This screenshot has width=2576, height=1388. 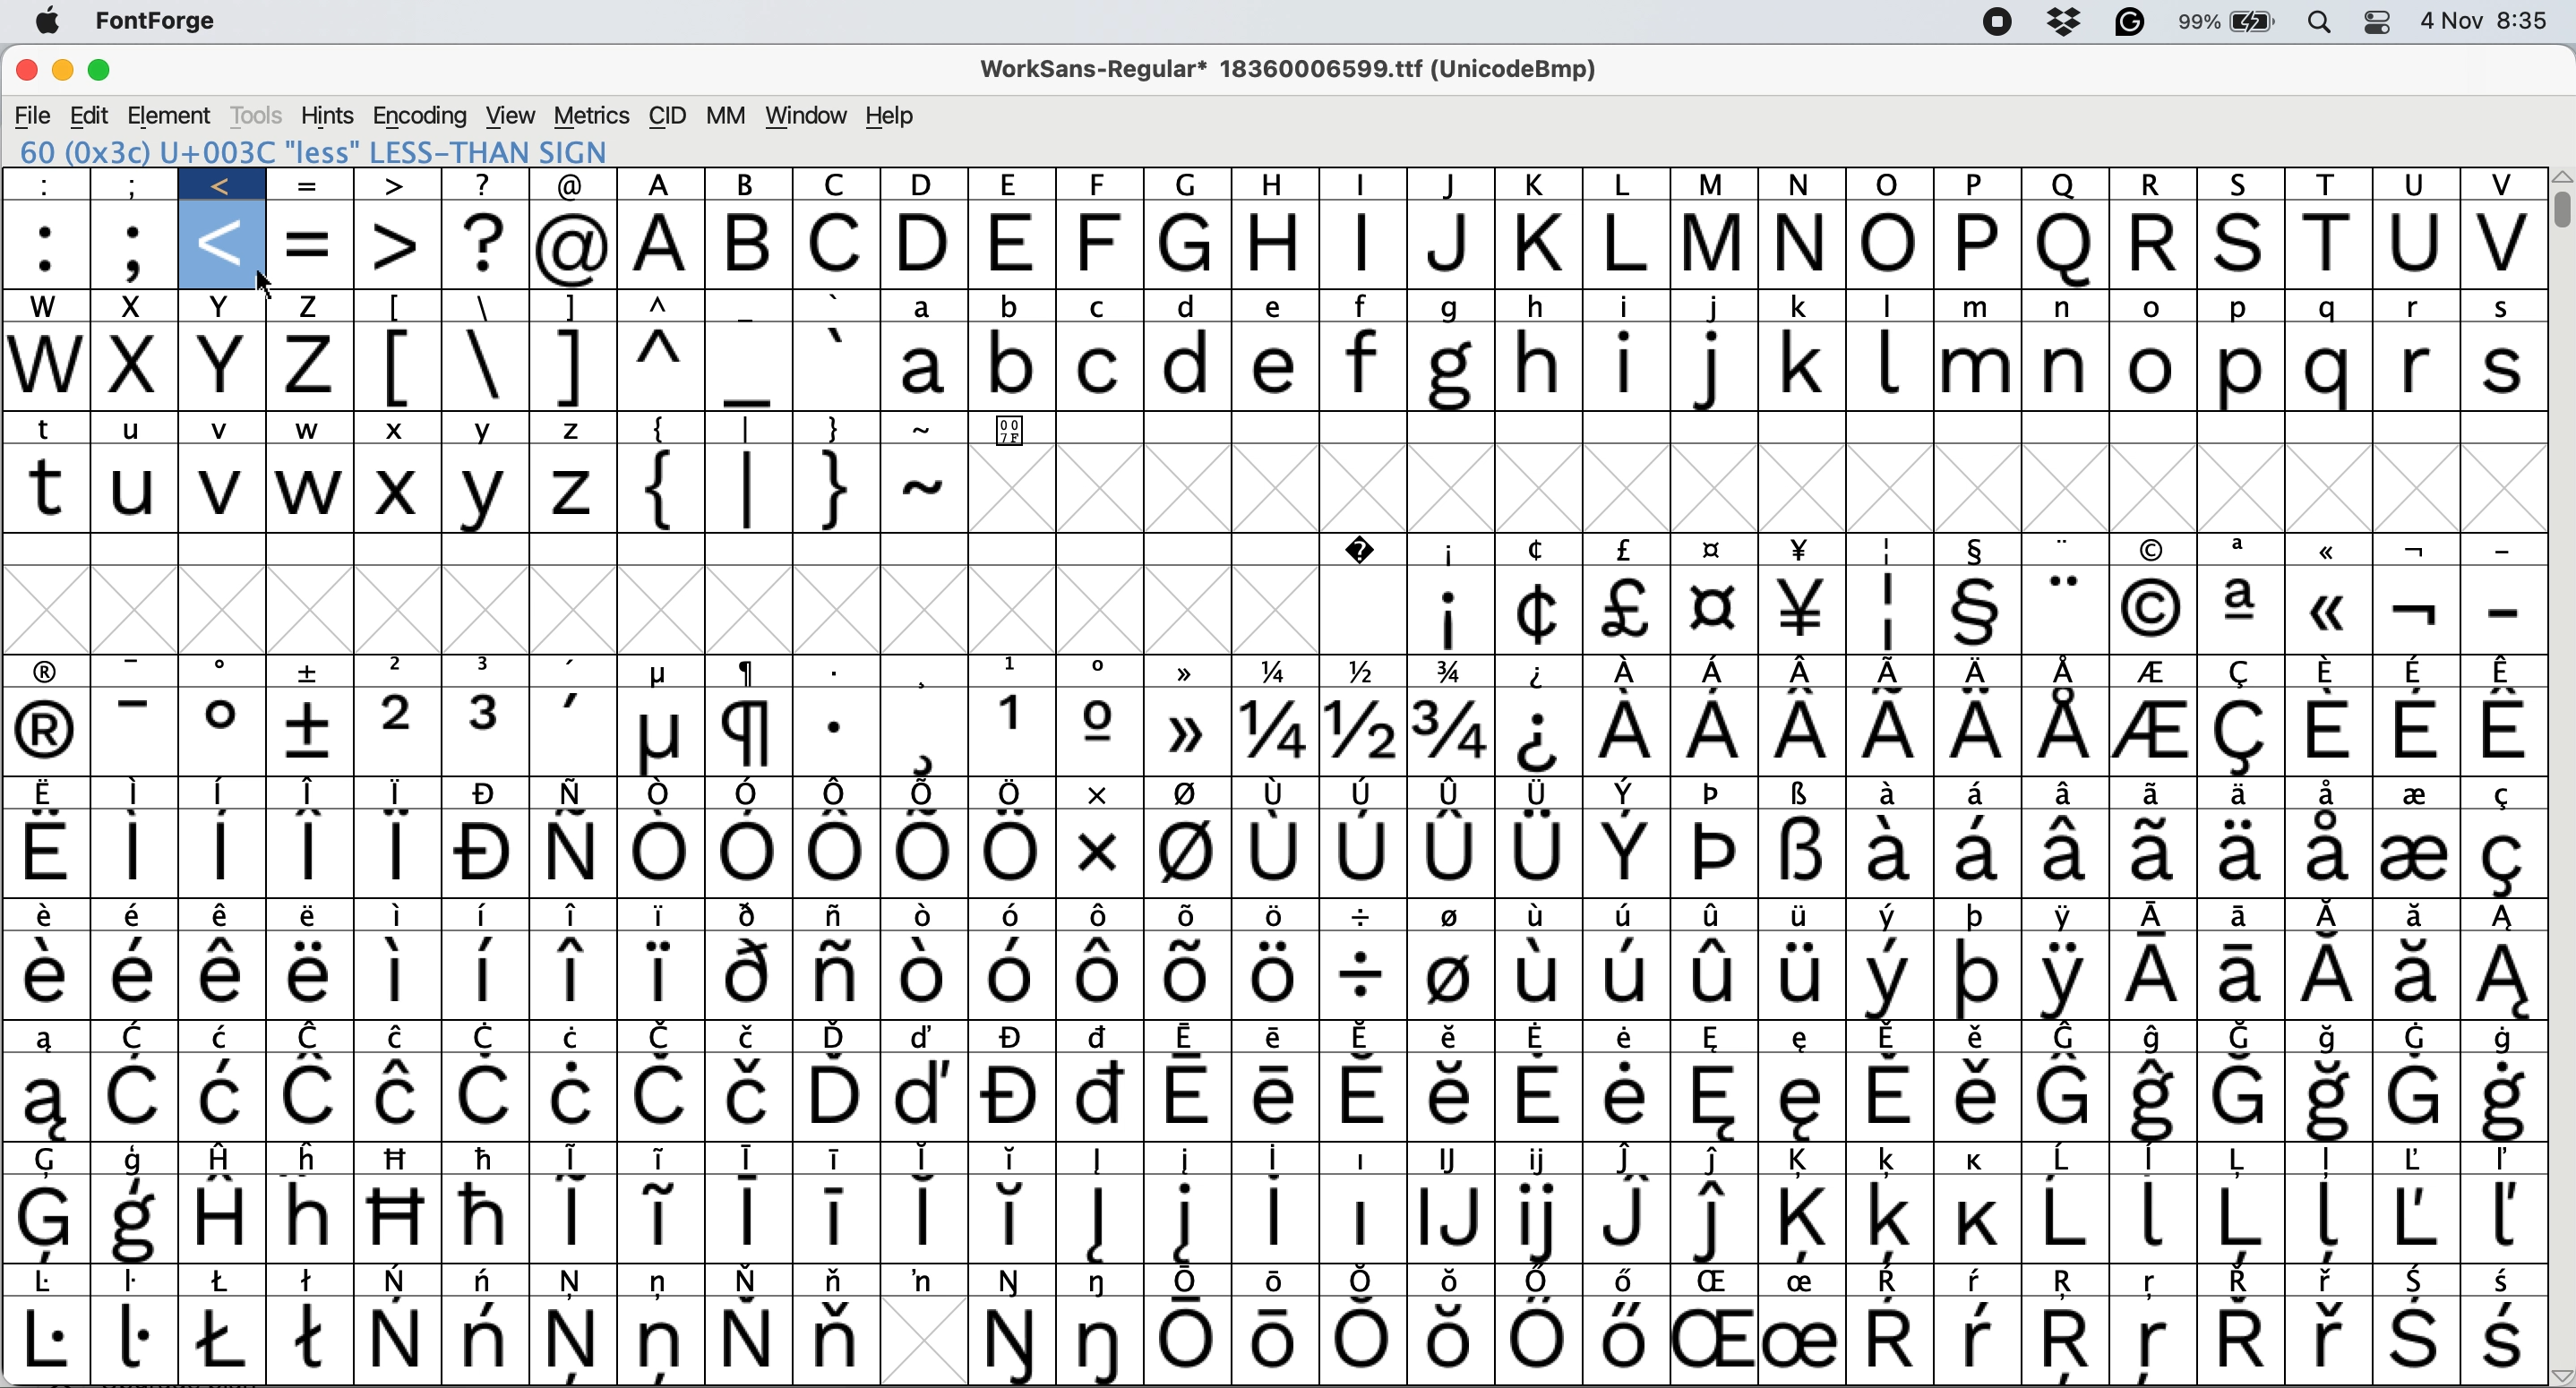 I want to click on [, so click(x=401, y=307).